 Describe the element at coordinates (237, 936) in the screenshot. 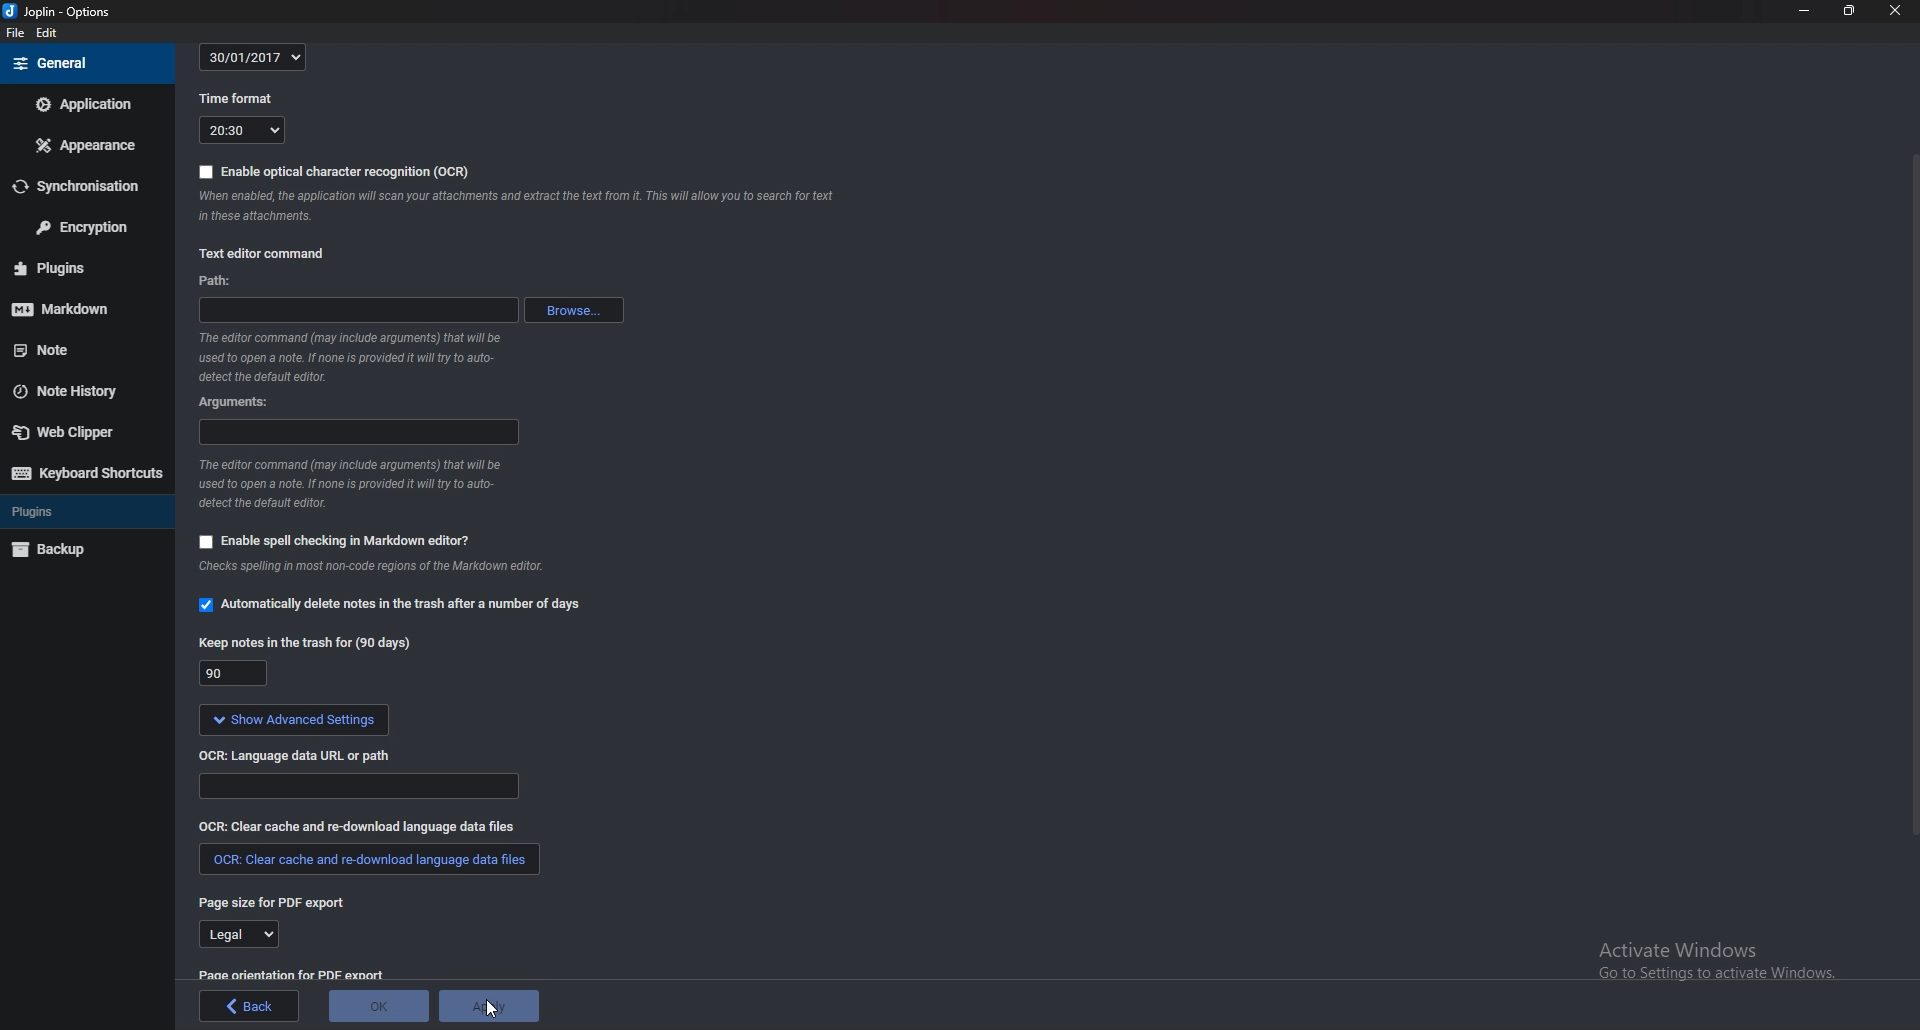

I see `Legal` at that location.